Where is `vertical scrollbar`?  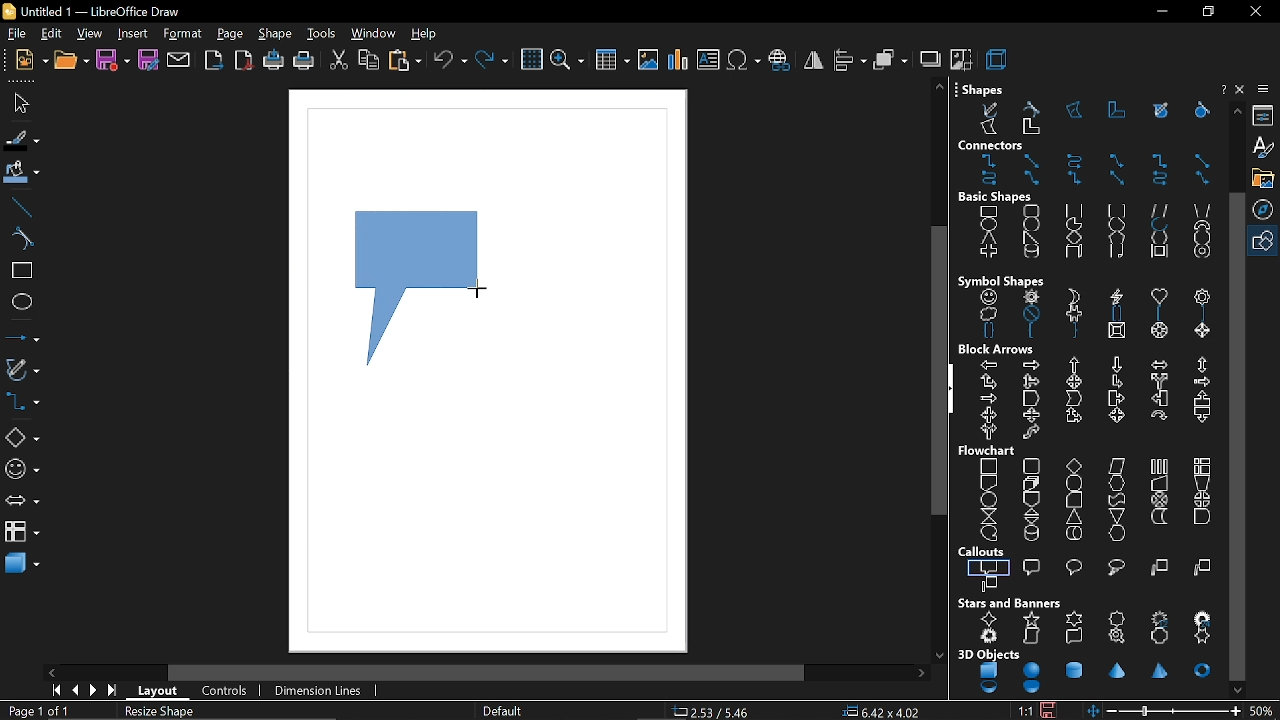
vertical scrollbar is located at coordinates (1236, 437).